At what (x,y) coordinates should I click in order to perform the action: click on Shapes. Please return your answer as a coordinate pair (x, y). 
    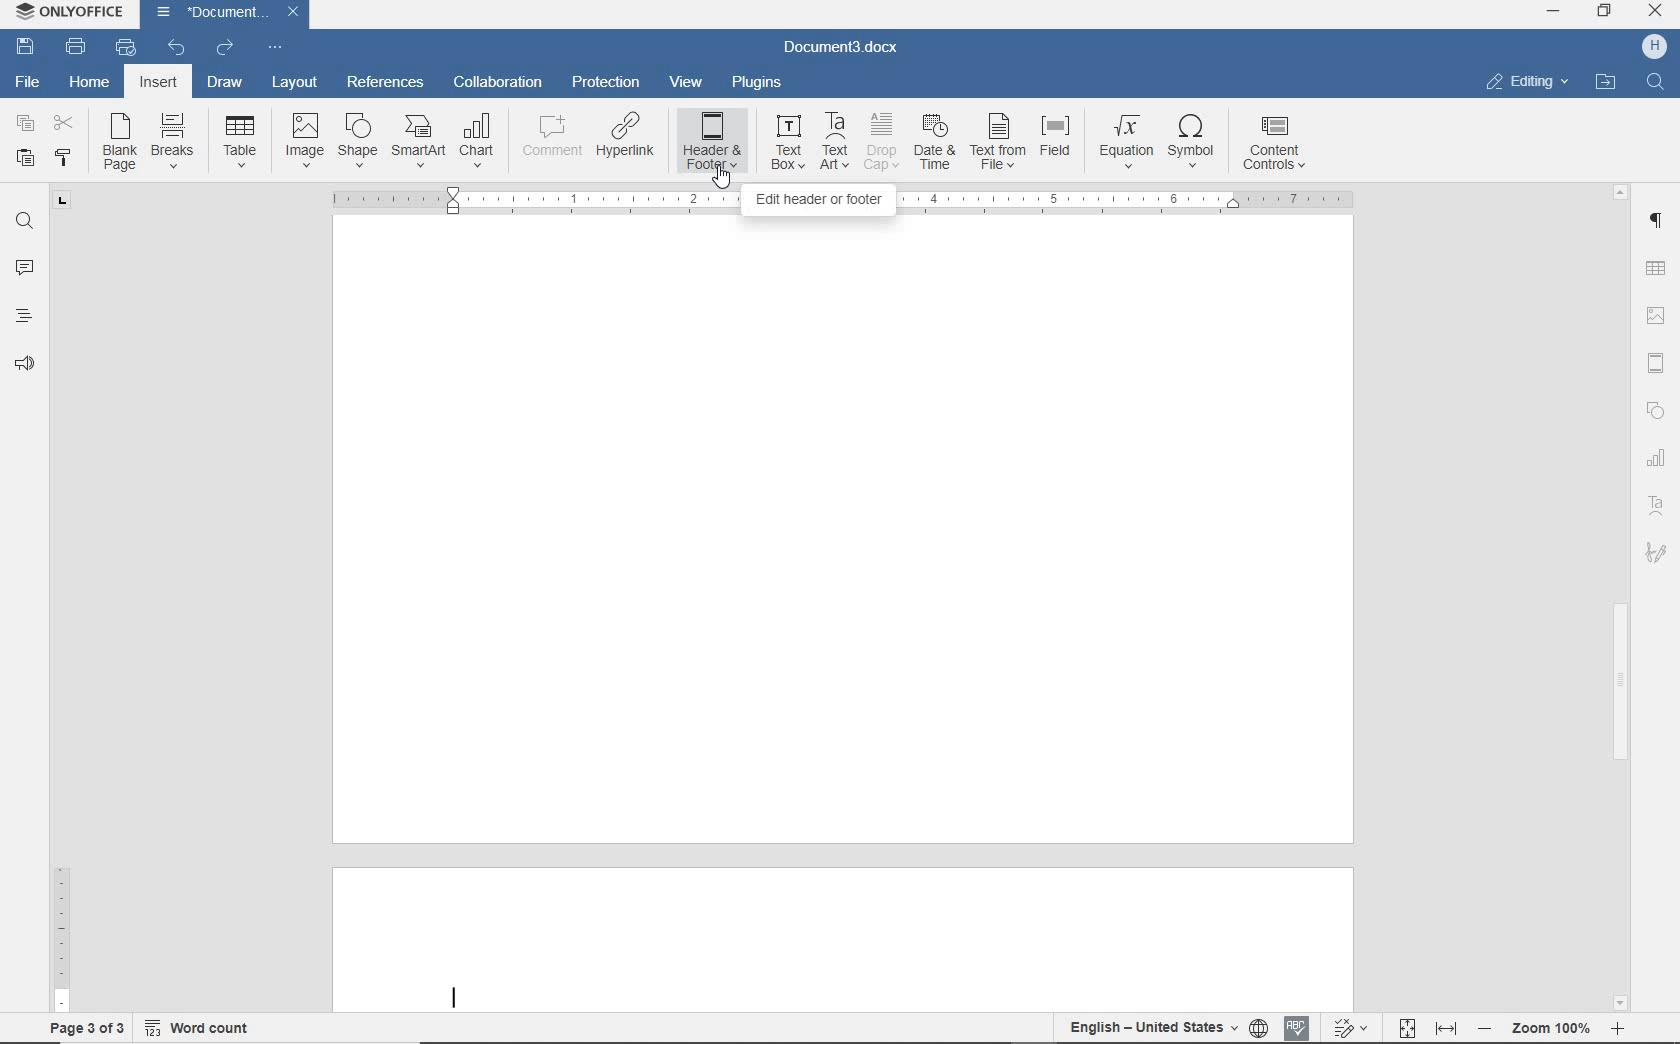
    Looking at the image, I should click on (1661, 412).